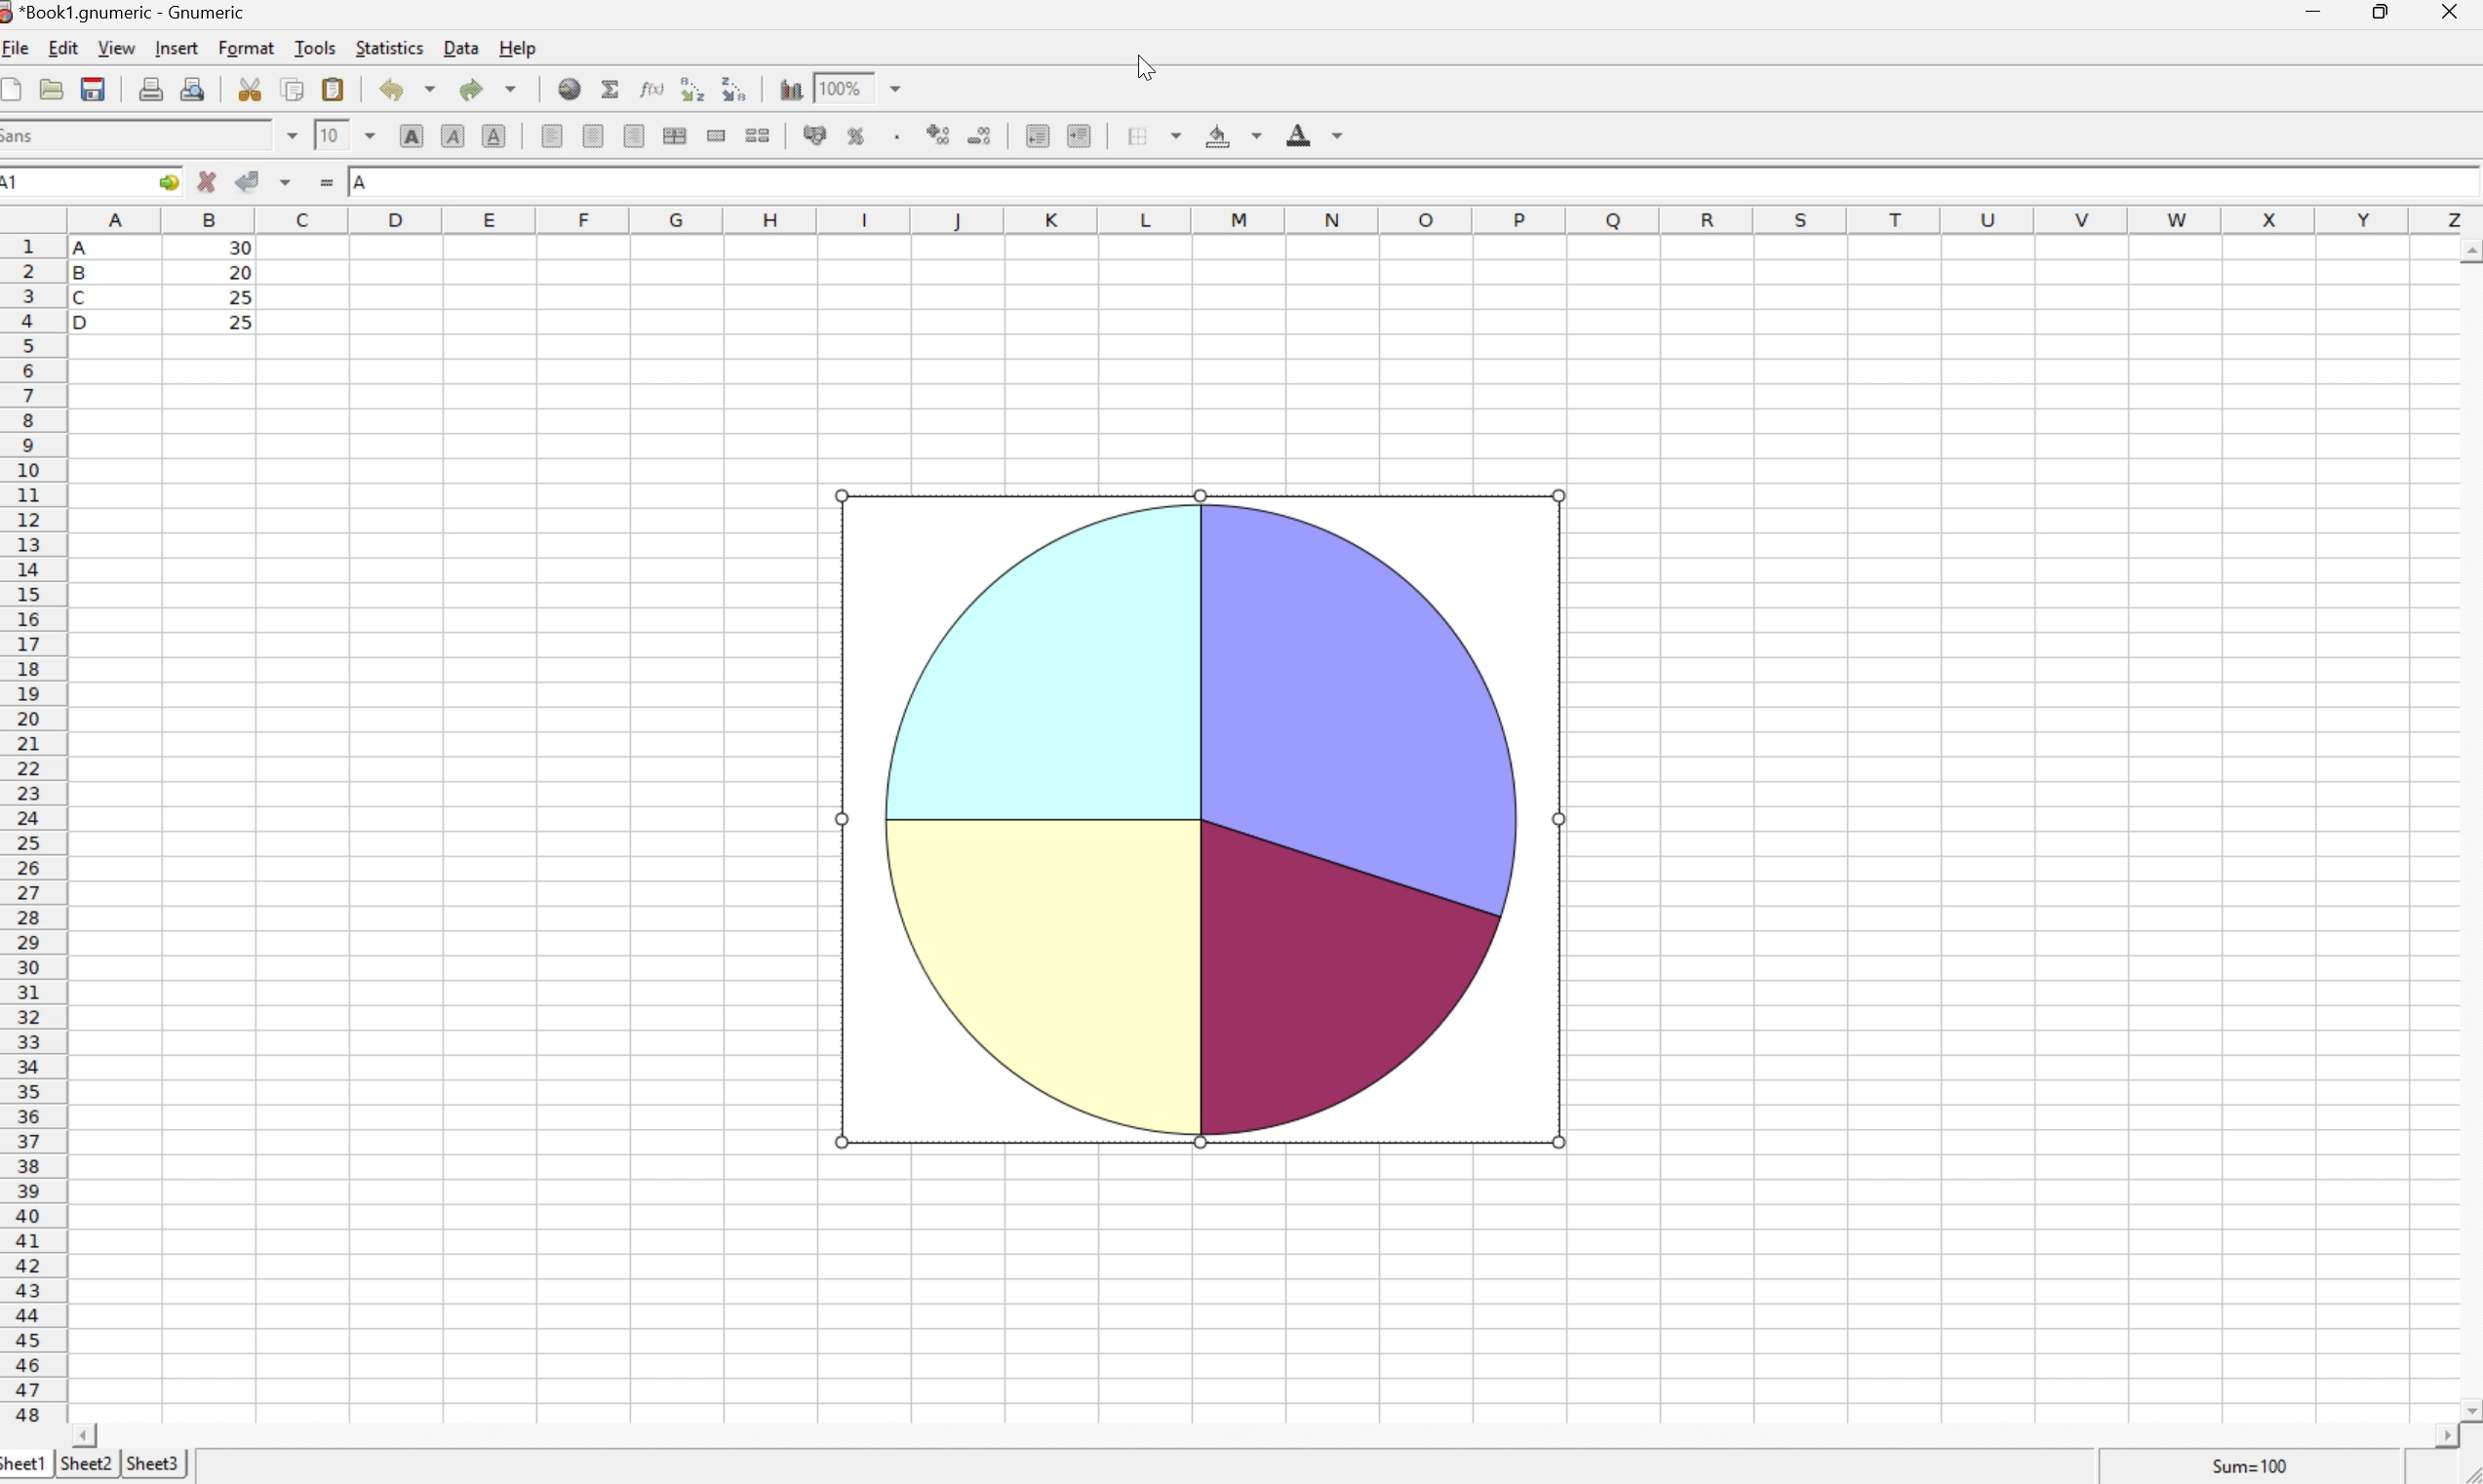 The width and height of the screenshot is (2483, 1484). What do you see at coordinates (983, 137) in the screenshot?
I see `Decrease number of decimals displayed` at bounding box center [983, 137].